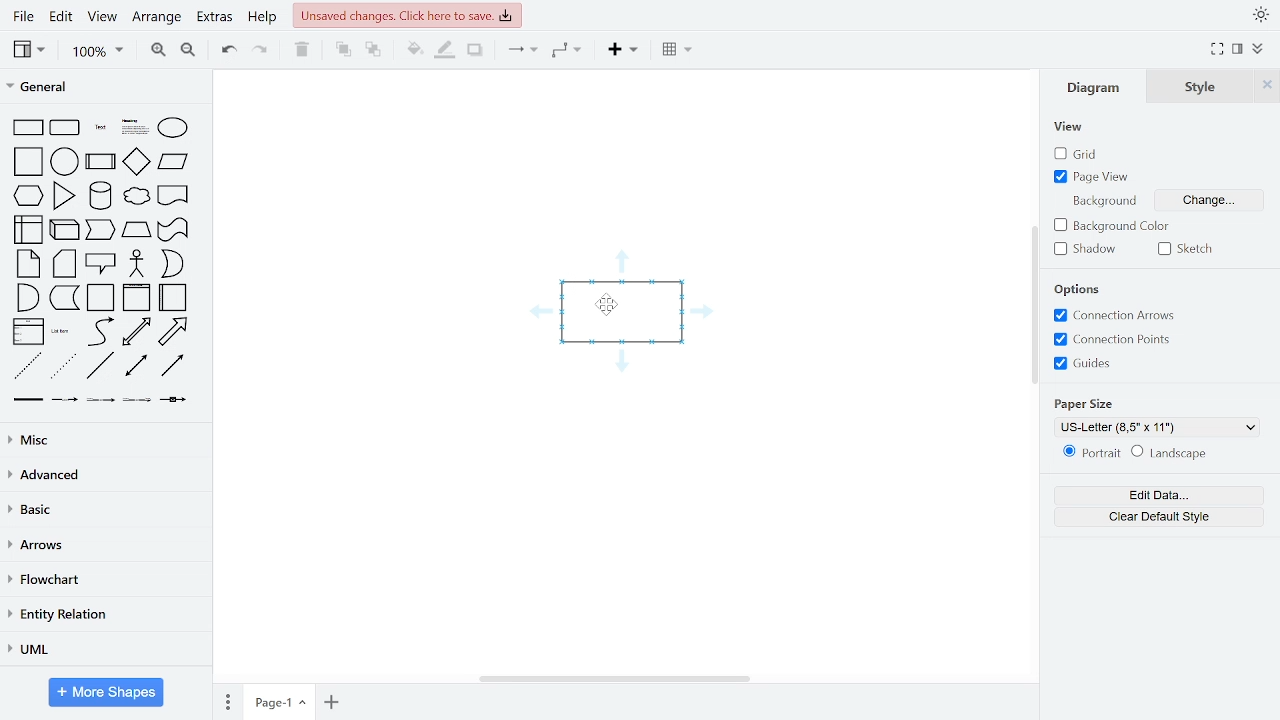 The image size is (1280, 720). Describe the element at coordinates (65, 128) in the screenshot. I see `rounded rectangle` at that location.